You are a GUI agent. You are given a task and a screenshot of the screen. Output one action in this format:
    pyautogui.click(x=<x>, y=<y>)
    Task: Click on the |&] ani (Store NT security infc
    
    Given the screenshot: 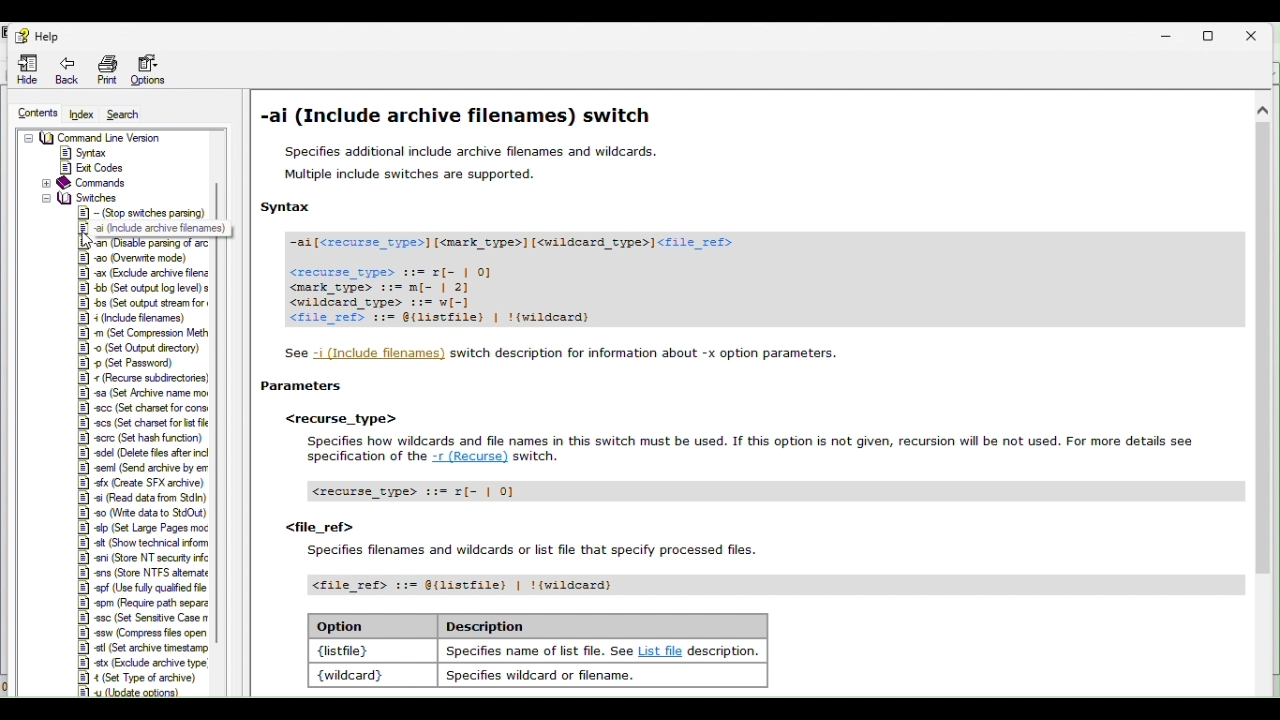 What is the action you would take?
    pyautogui.click(x=145, y=557)
    